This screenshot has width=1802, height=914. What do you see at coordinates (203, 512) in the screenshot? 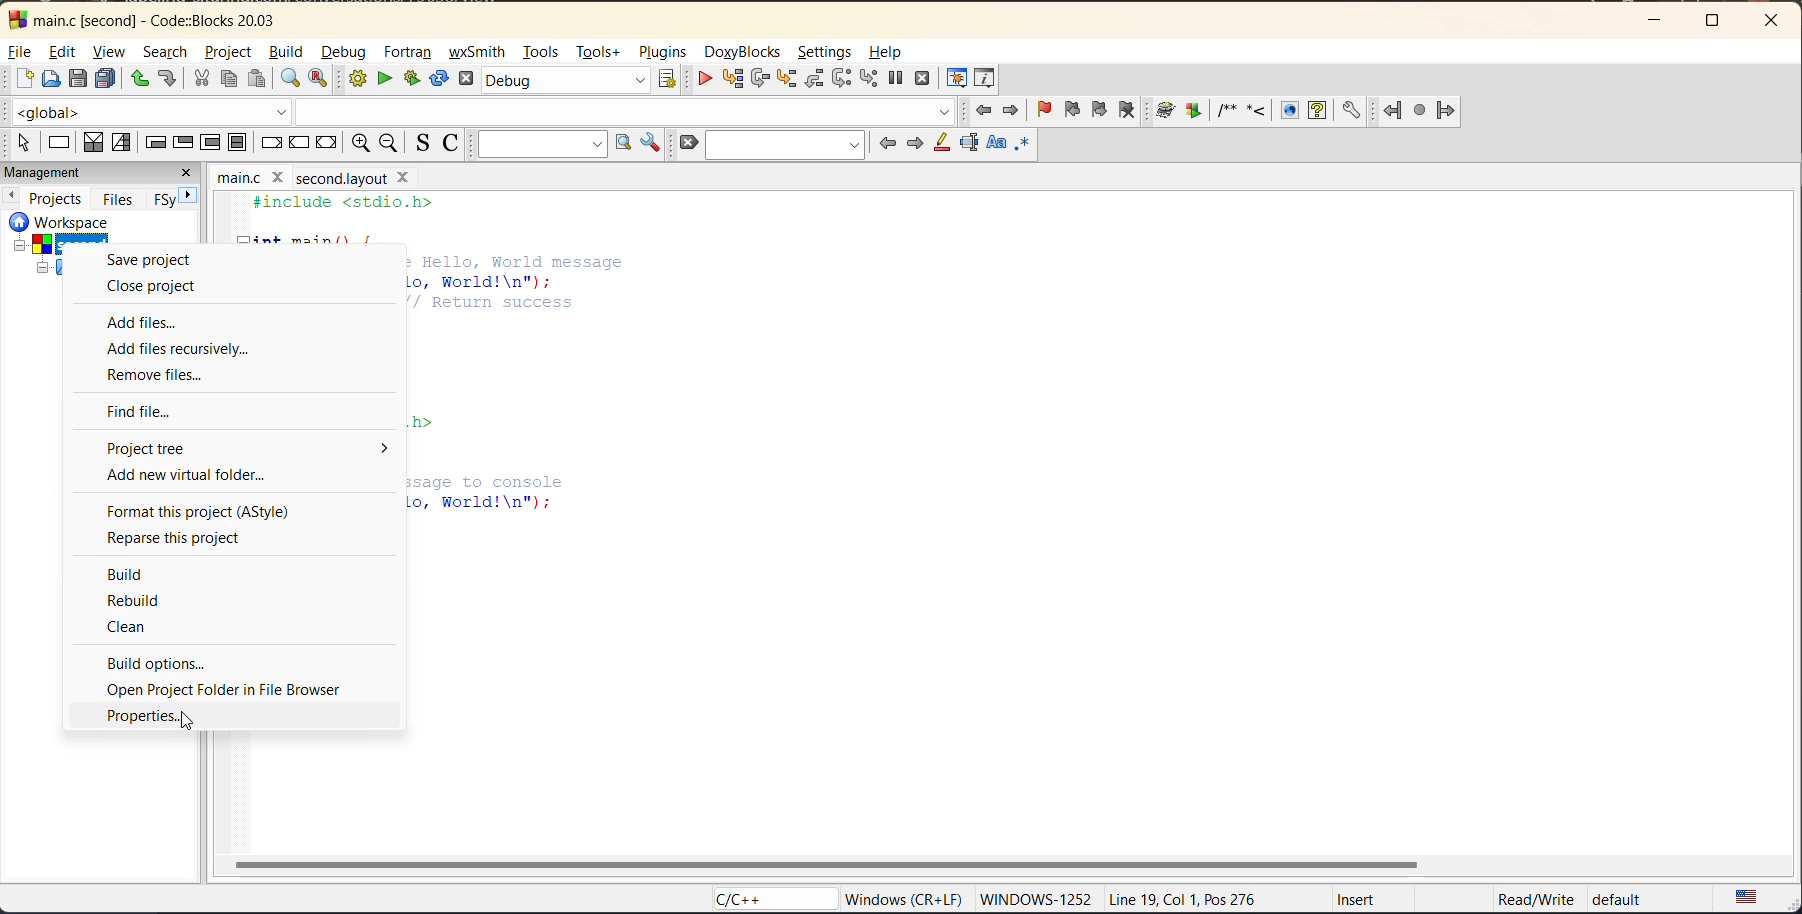
I see `format this project` at bounding box center [203, 512].